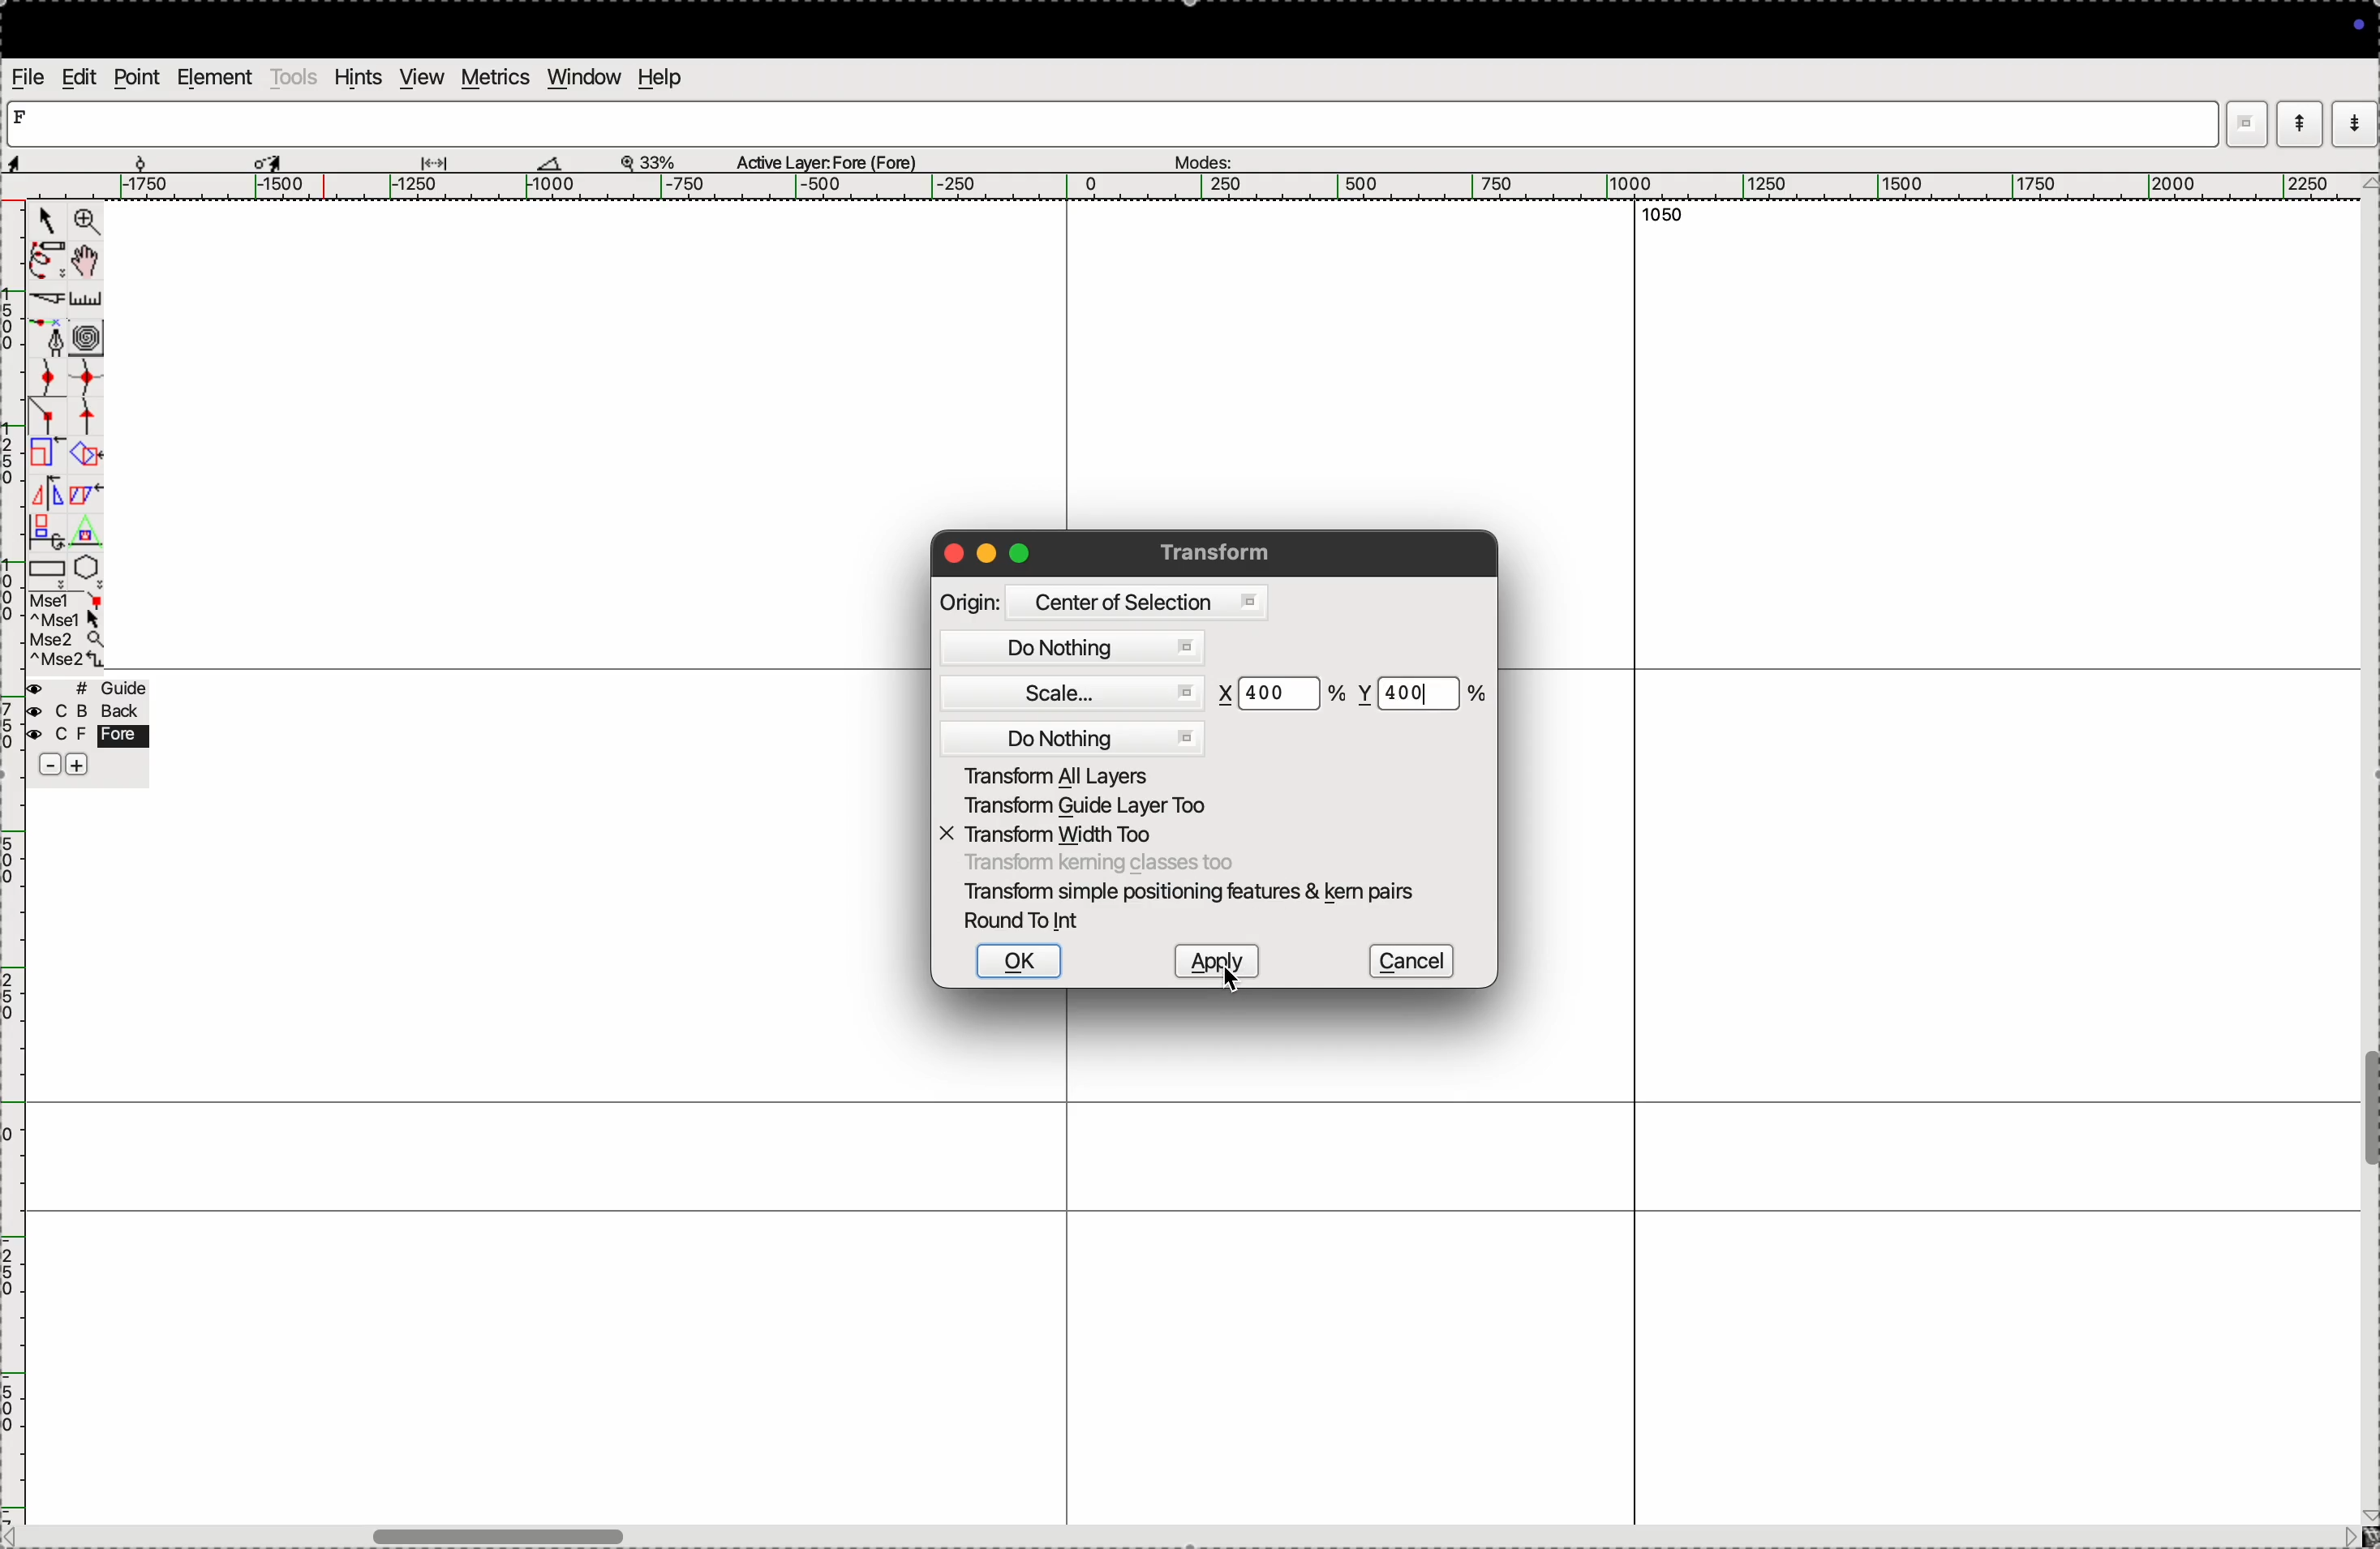 This screenshot has height=1549, width=2380. What do you see at coordinates (85, 399) in the screenshot?
I see `spline` at bounding box center [85, 399].